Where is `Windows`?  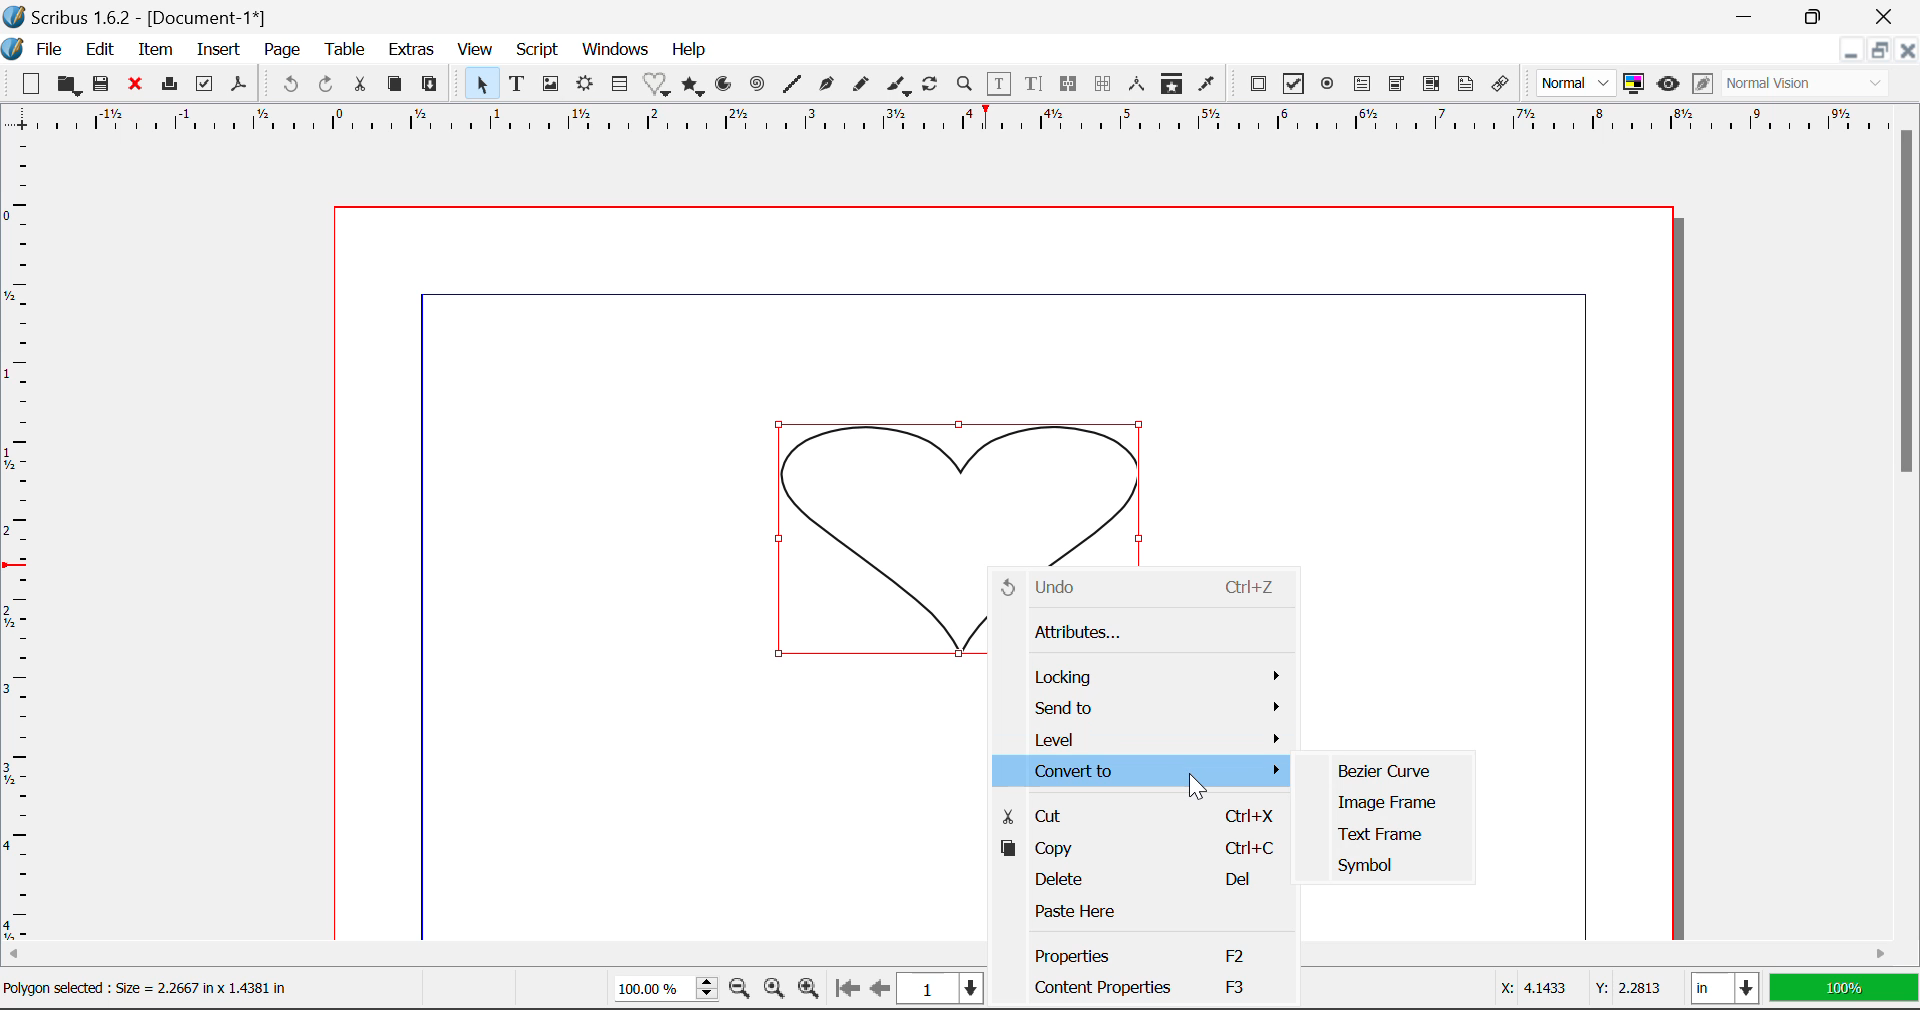
Windows is located at coordinates (616, 50).